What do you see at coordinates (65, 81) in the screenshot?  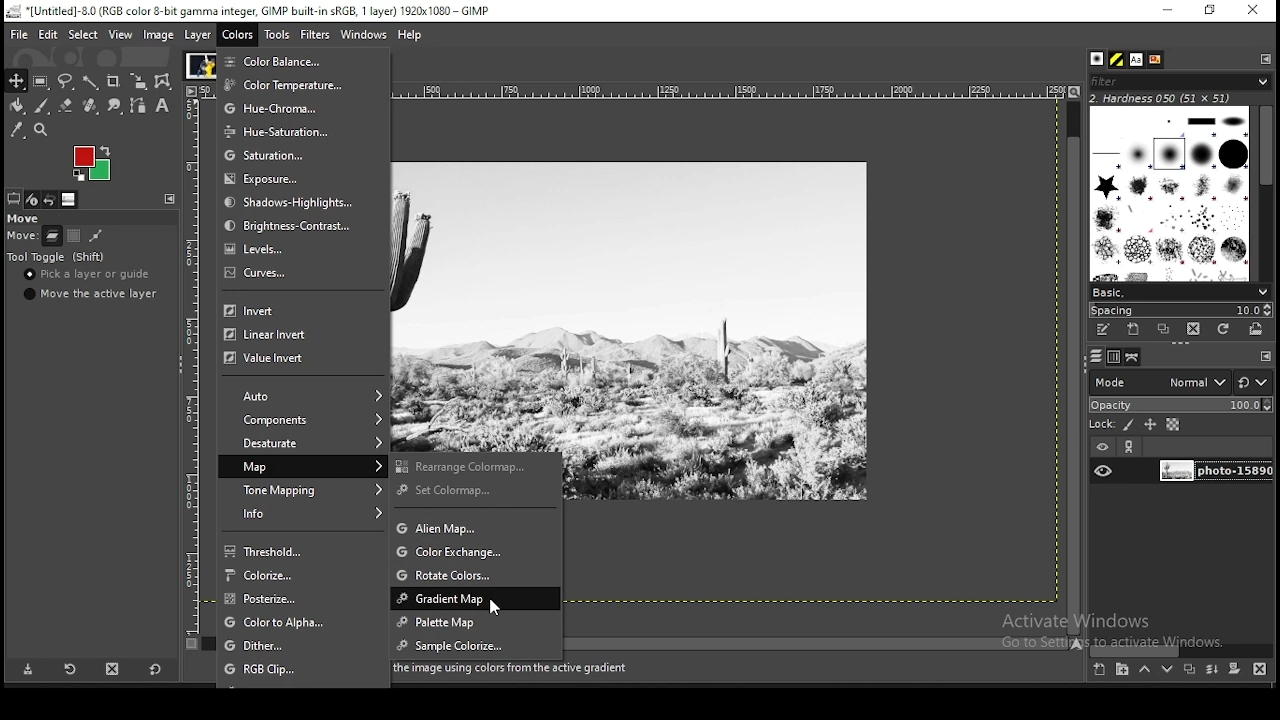 I see `free selection tool` at bounding box center [65, 81].